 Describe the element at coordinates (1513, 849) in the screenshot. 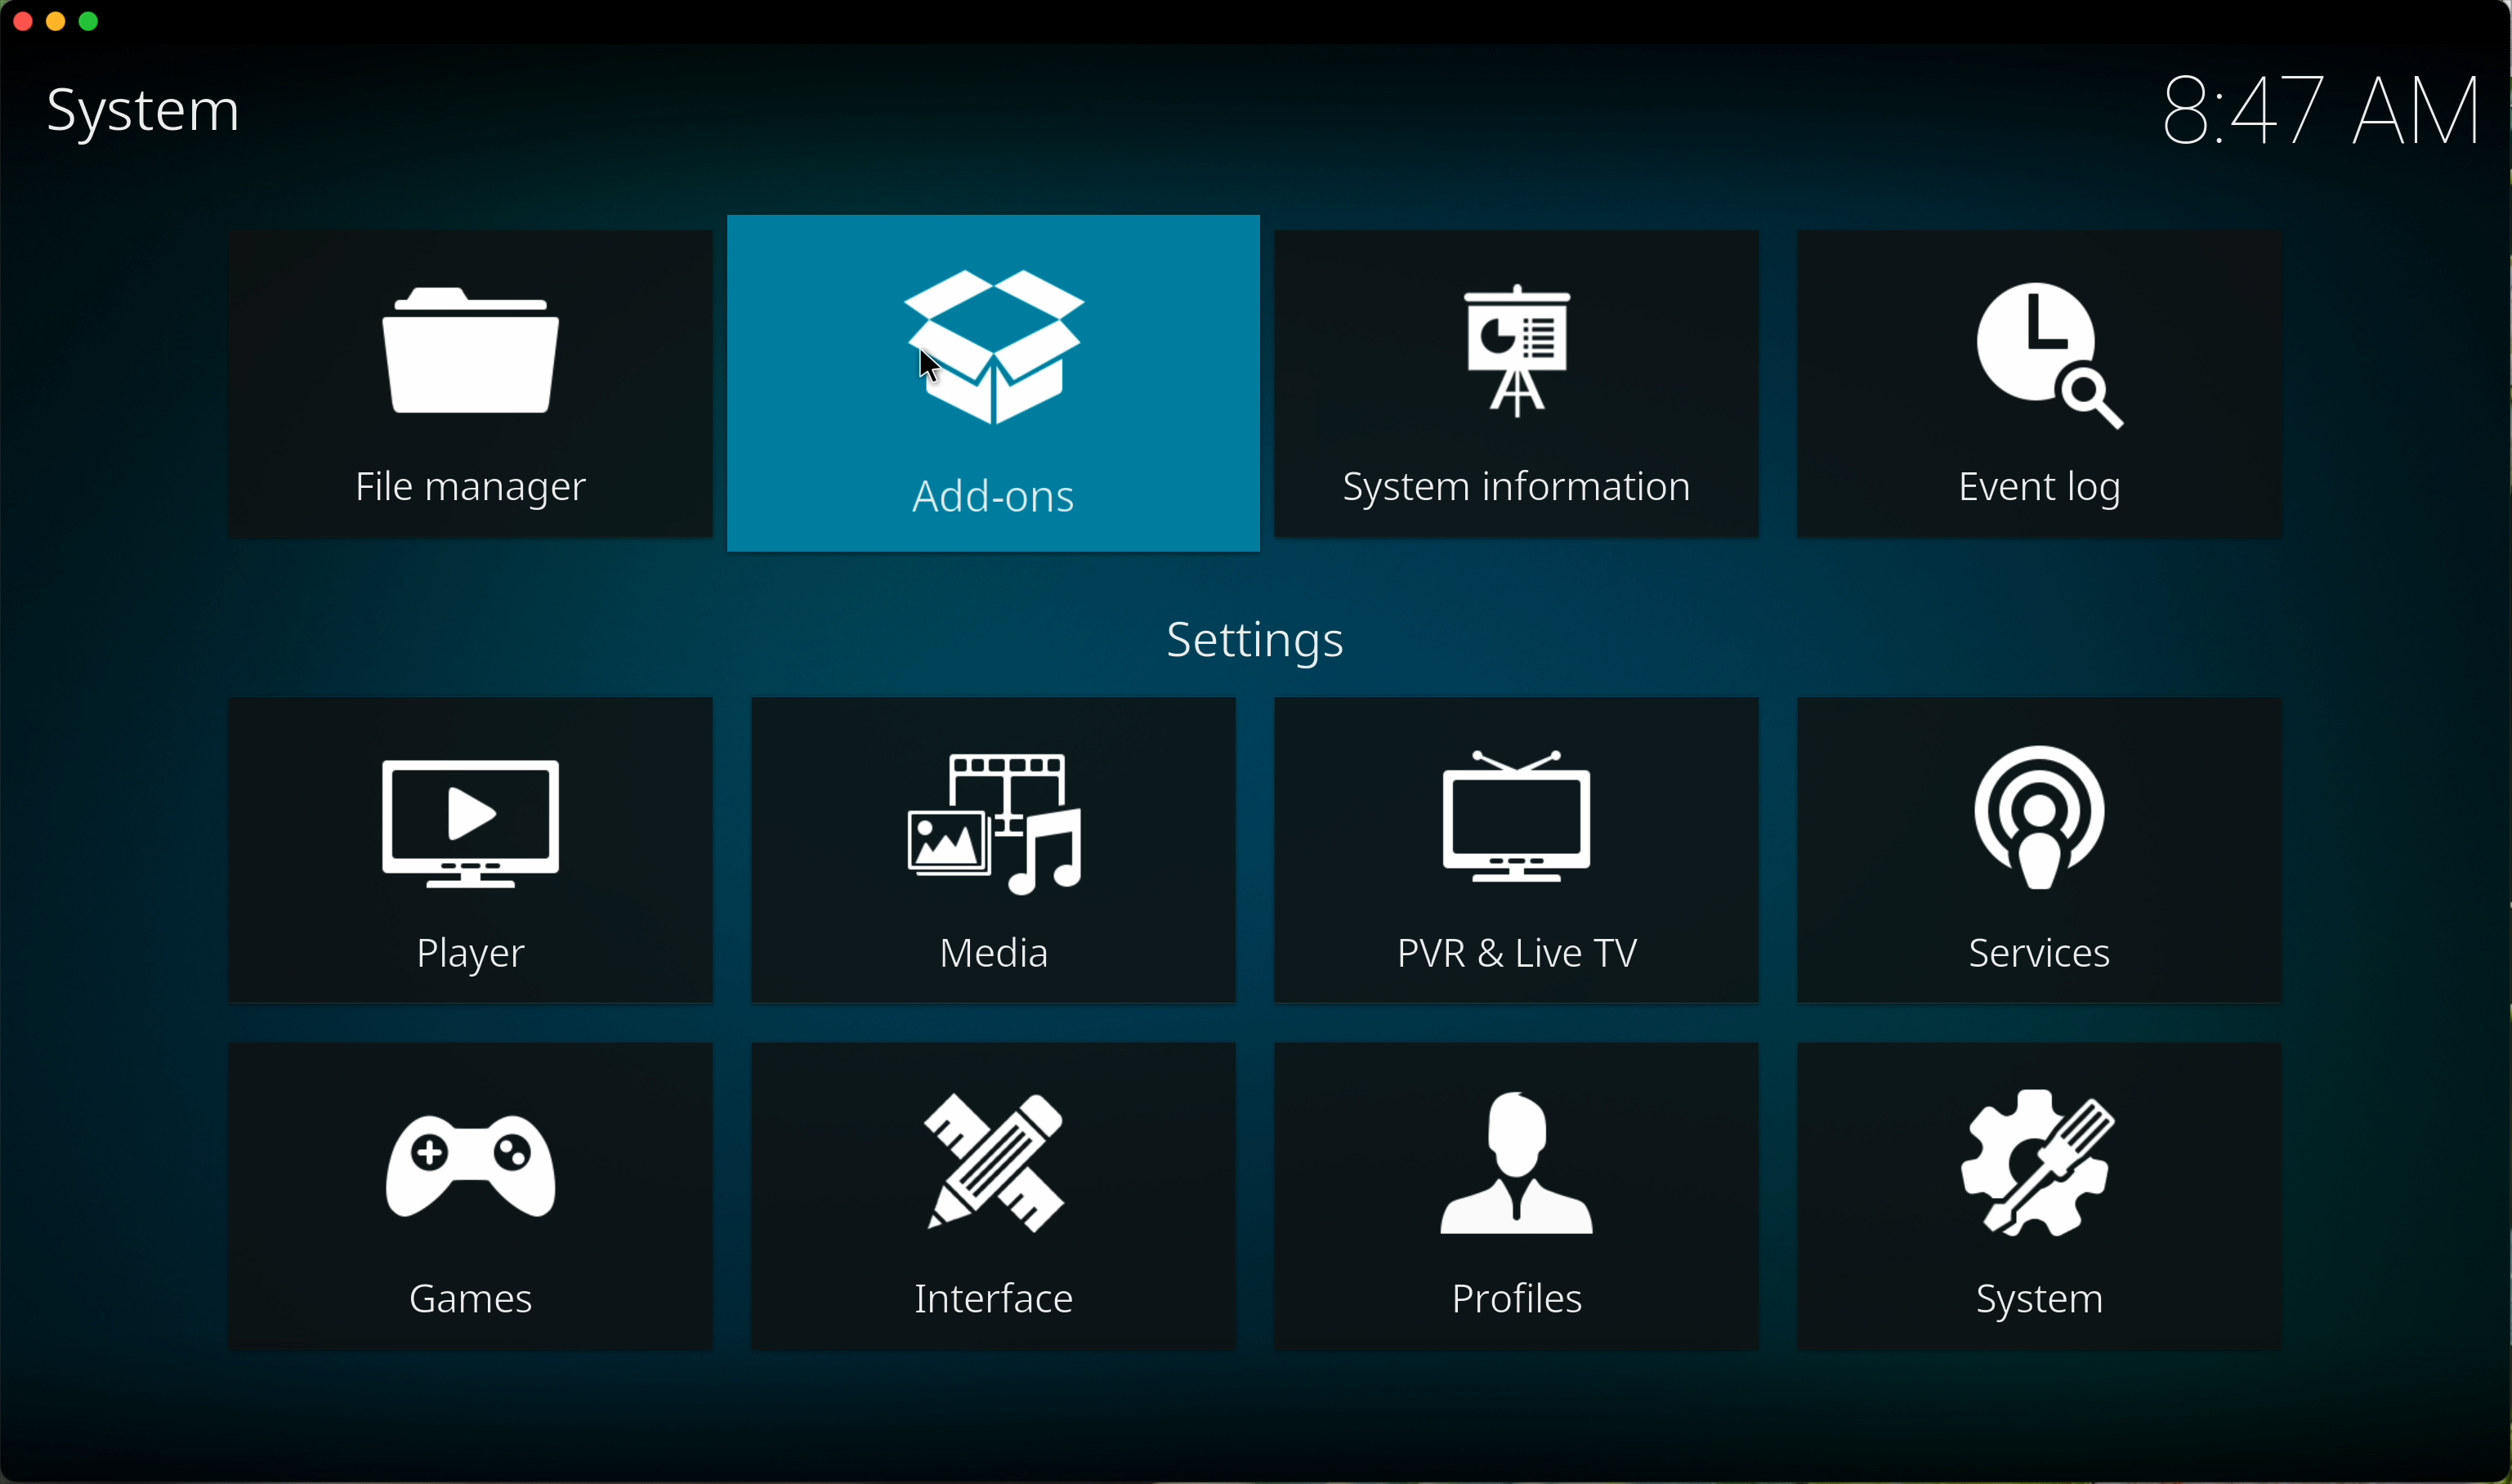

I see `PVR and live TV` at that location.